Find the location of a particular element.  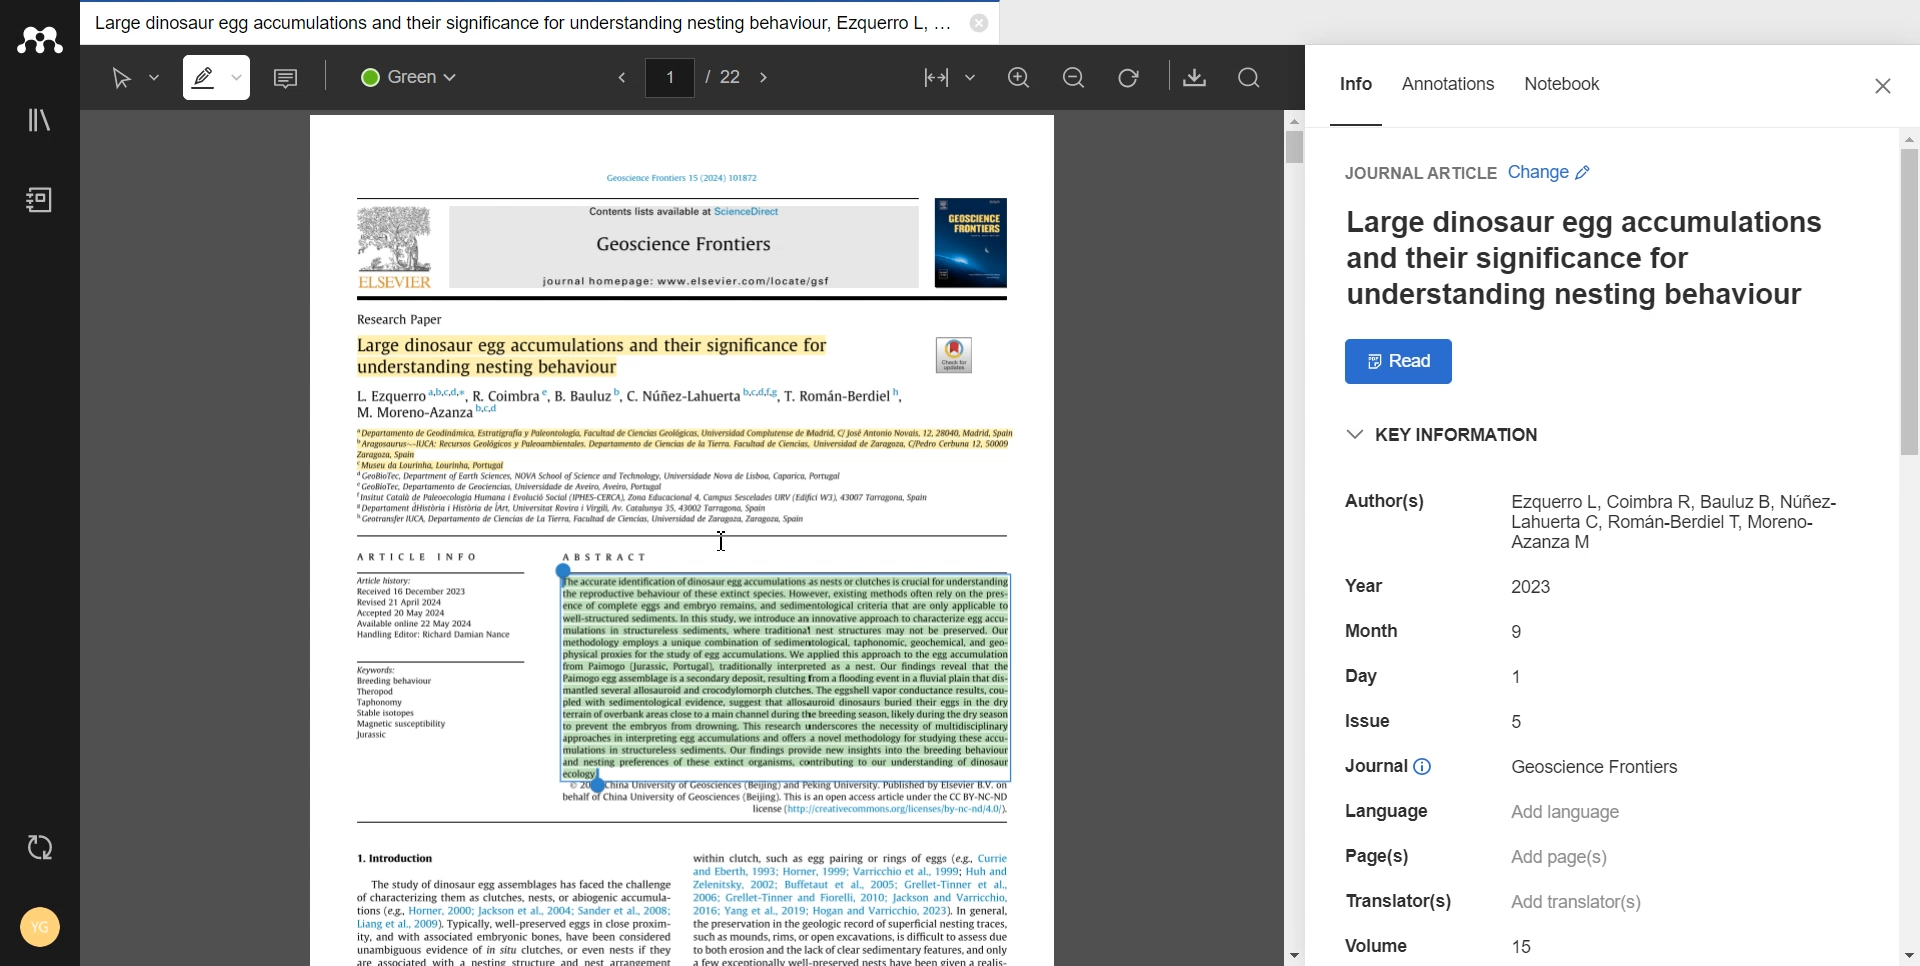

Key Information is located at coordinates (1447, 435).